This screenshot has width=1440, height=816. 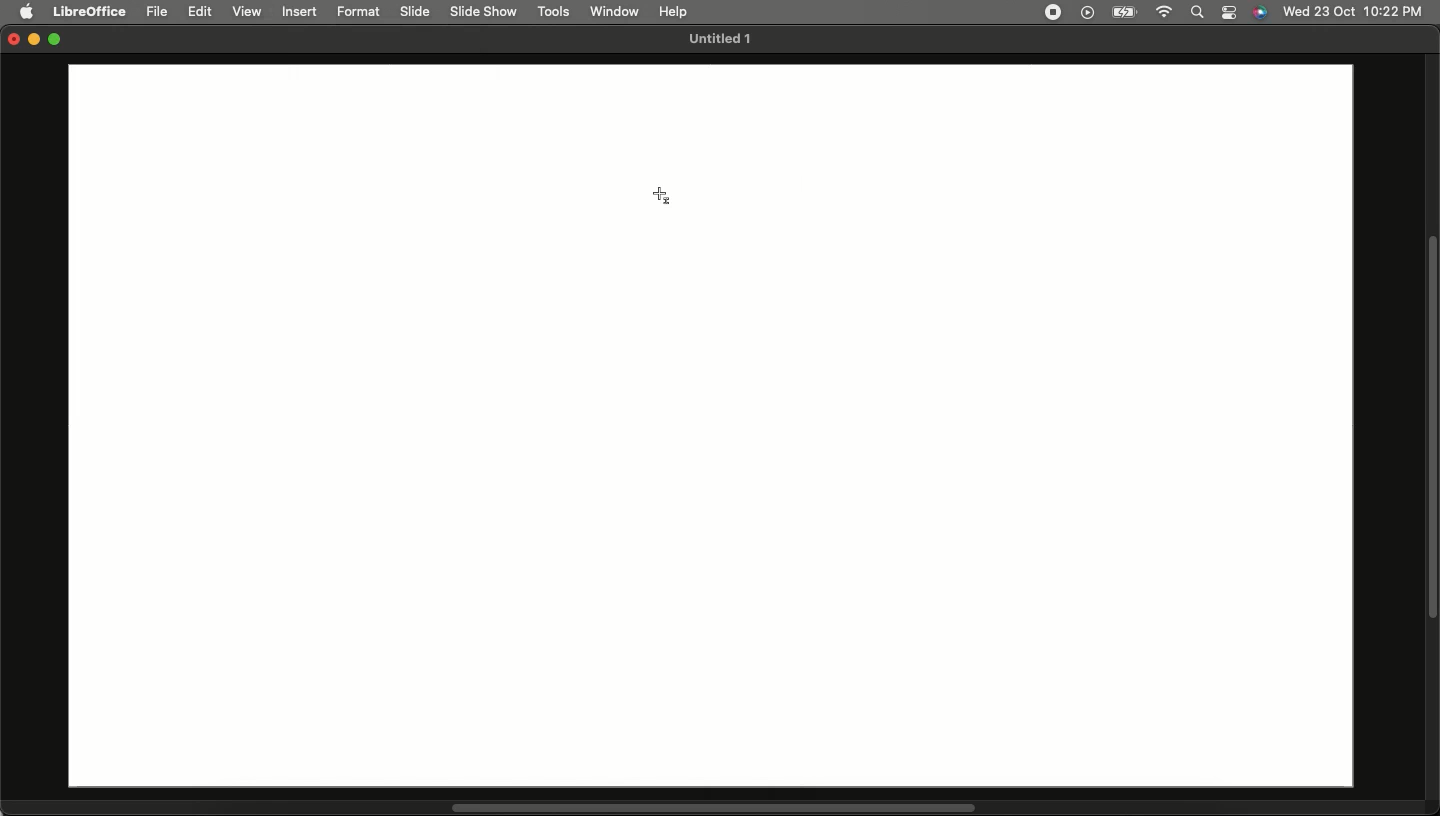 What do you see at coordinates (363, 13) in the screenshot?
I see `Format` at bounding box center [363, 13].